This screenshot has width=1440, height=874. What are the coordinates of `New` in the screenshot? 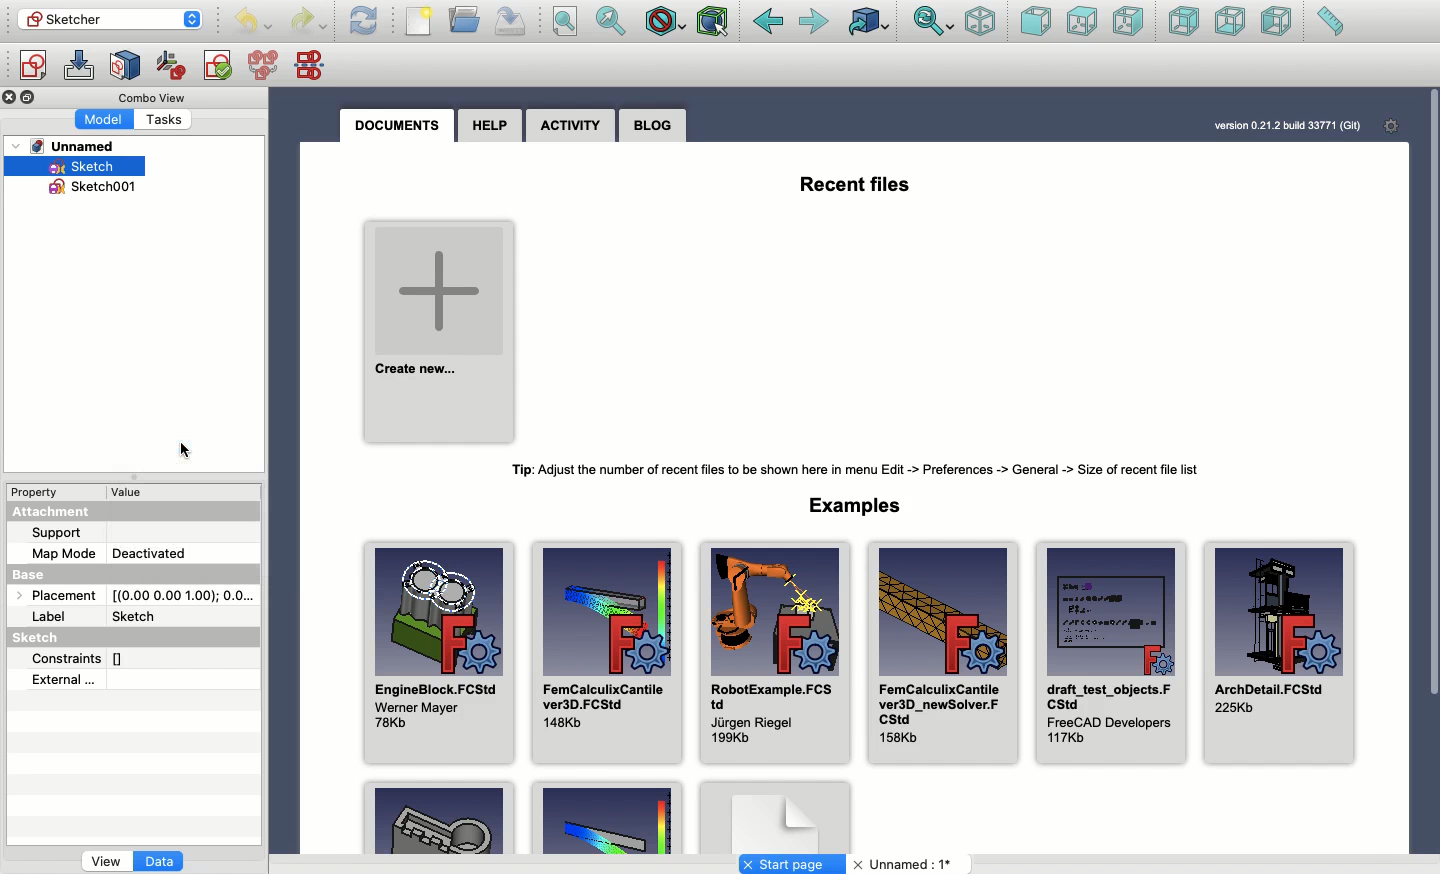 It's located at (419, 21).